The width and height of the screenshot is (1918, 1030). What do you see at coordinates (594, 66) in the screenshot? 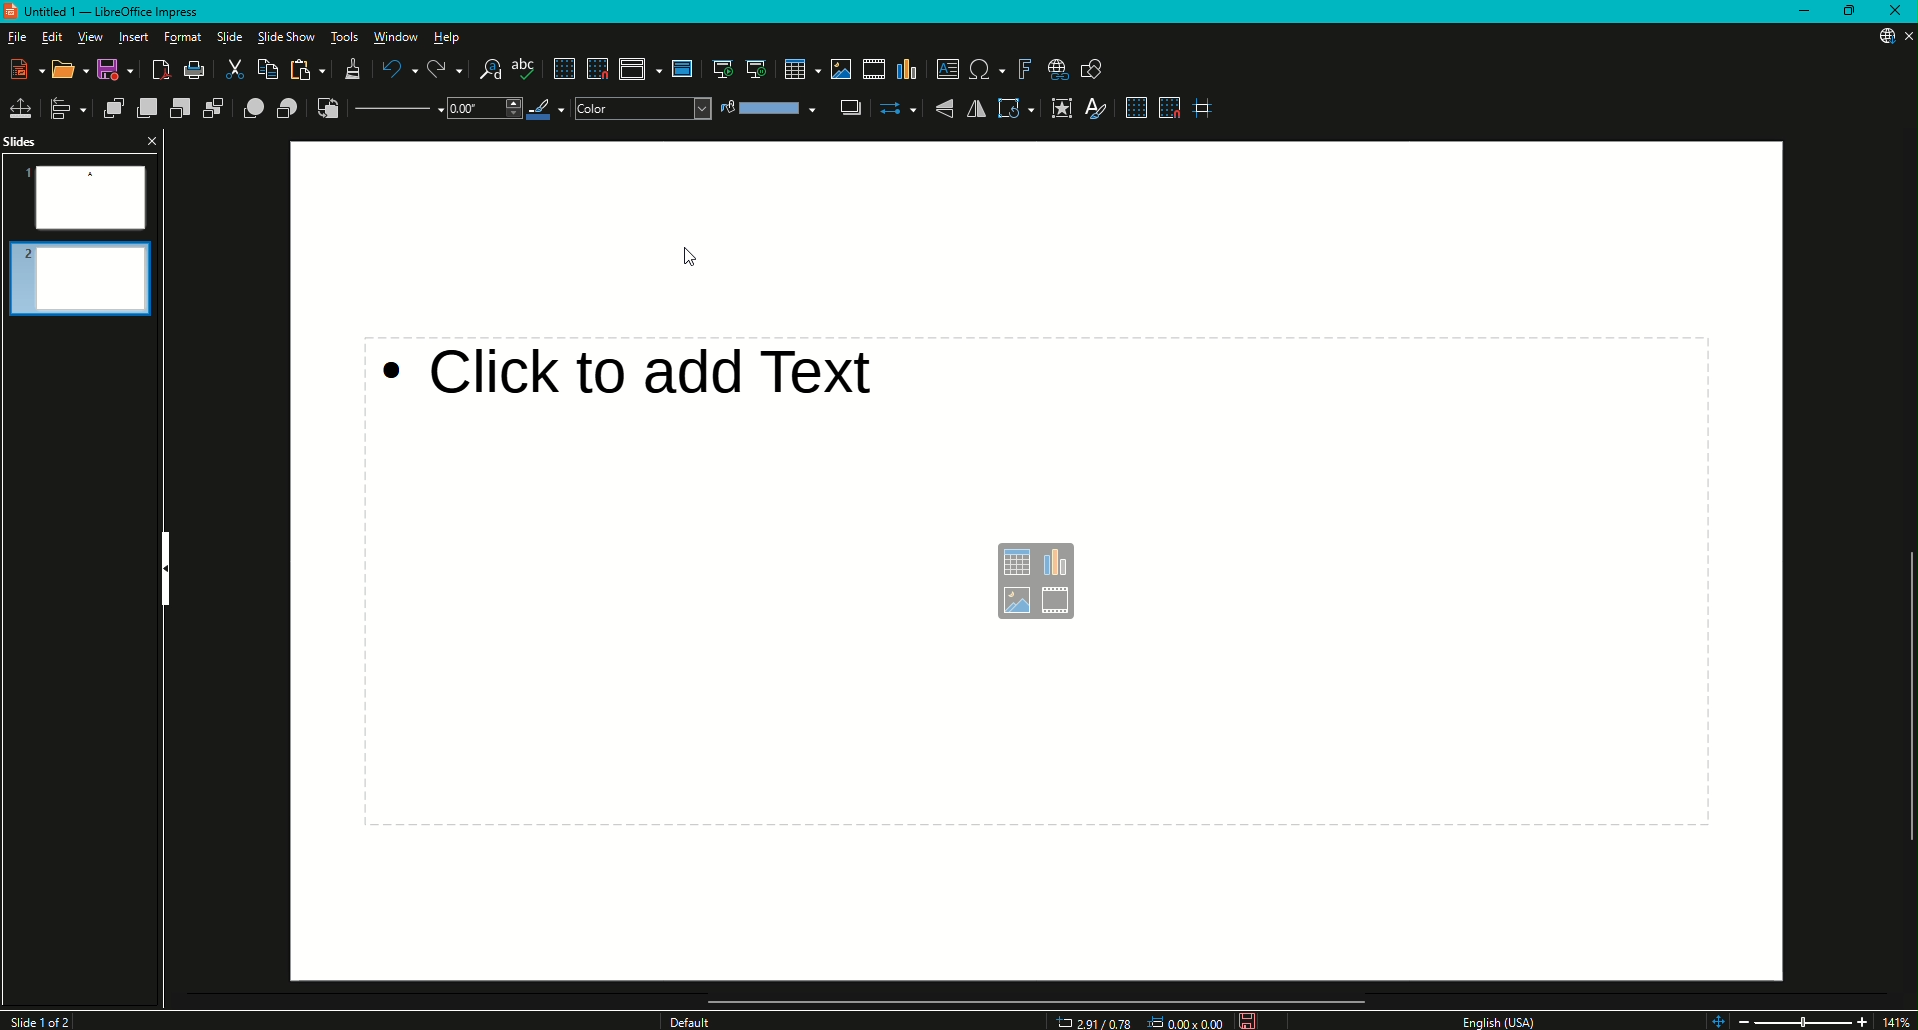
I see `Snap to Grid` at bounding box center [594, 66].